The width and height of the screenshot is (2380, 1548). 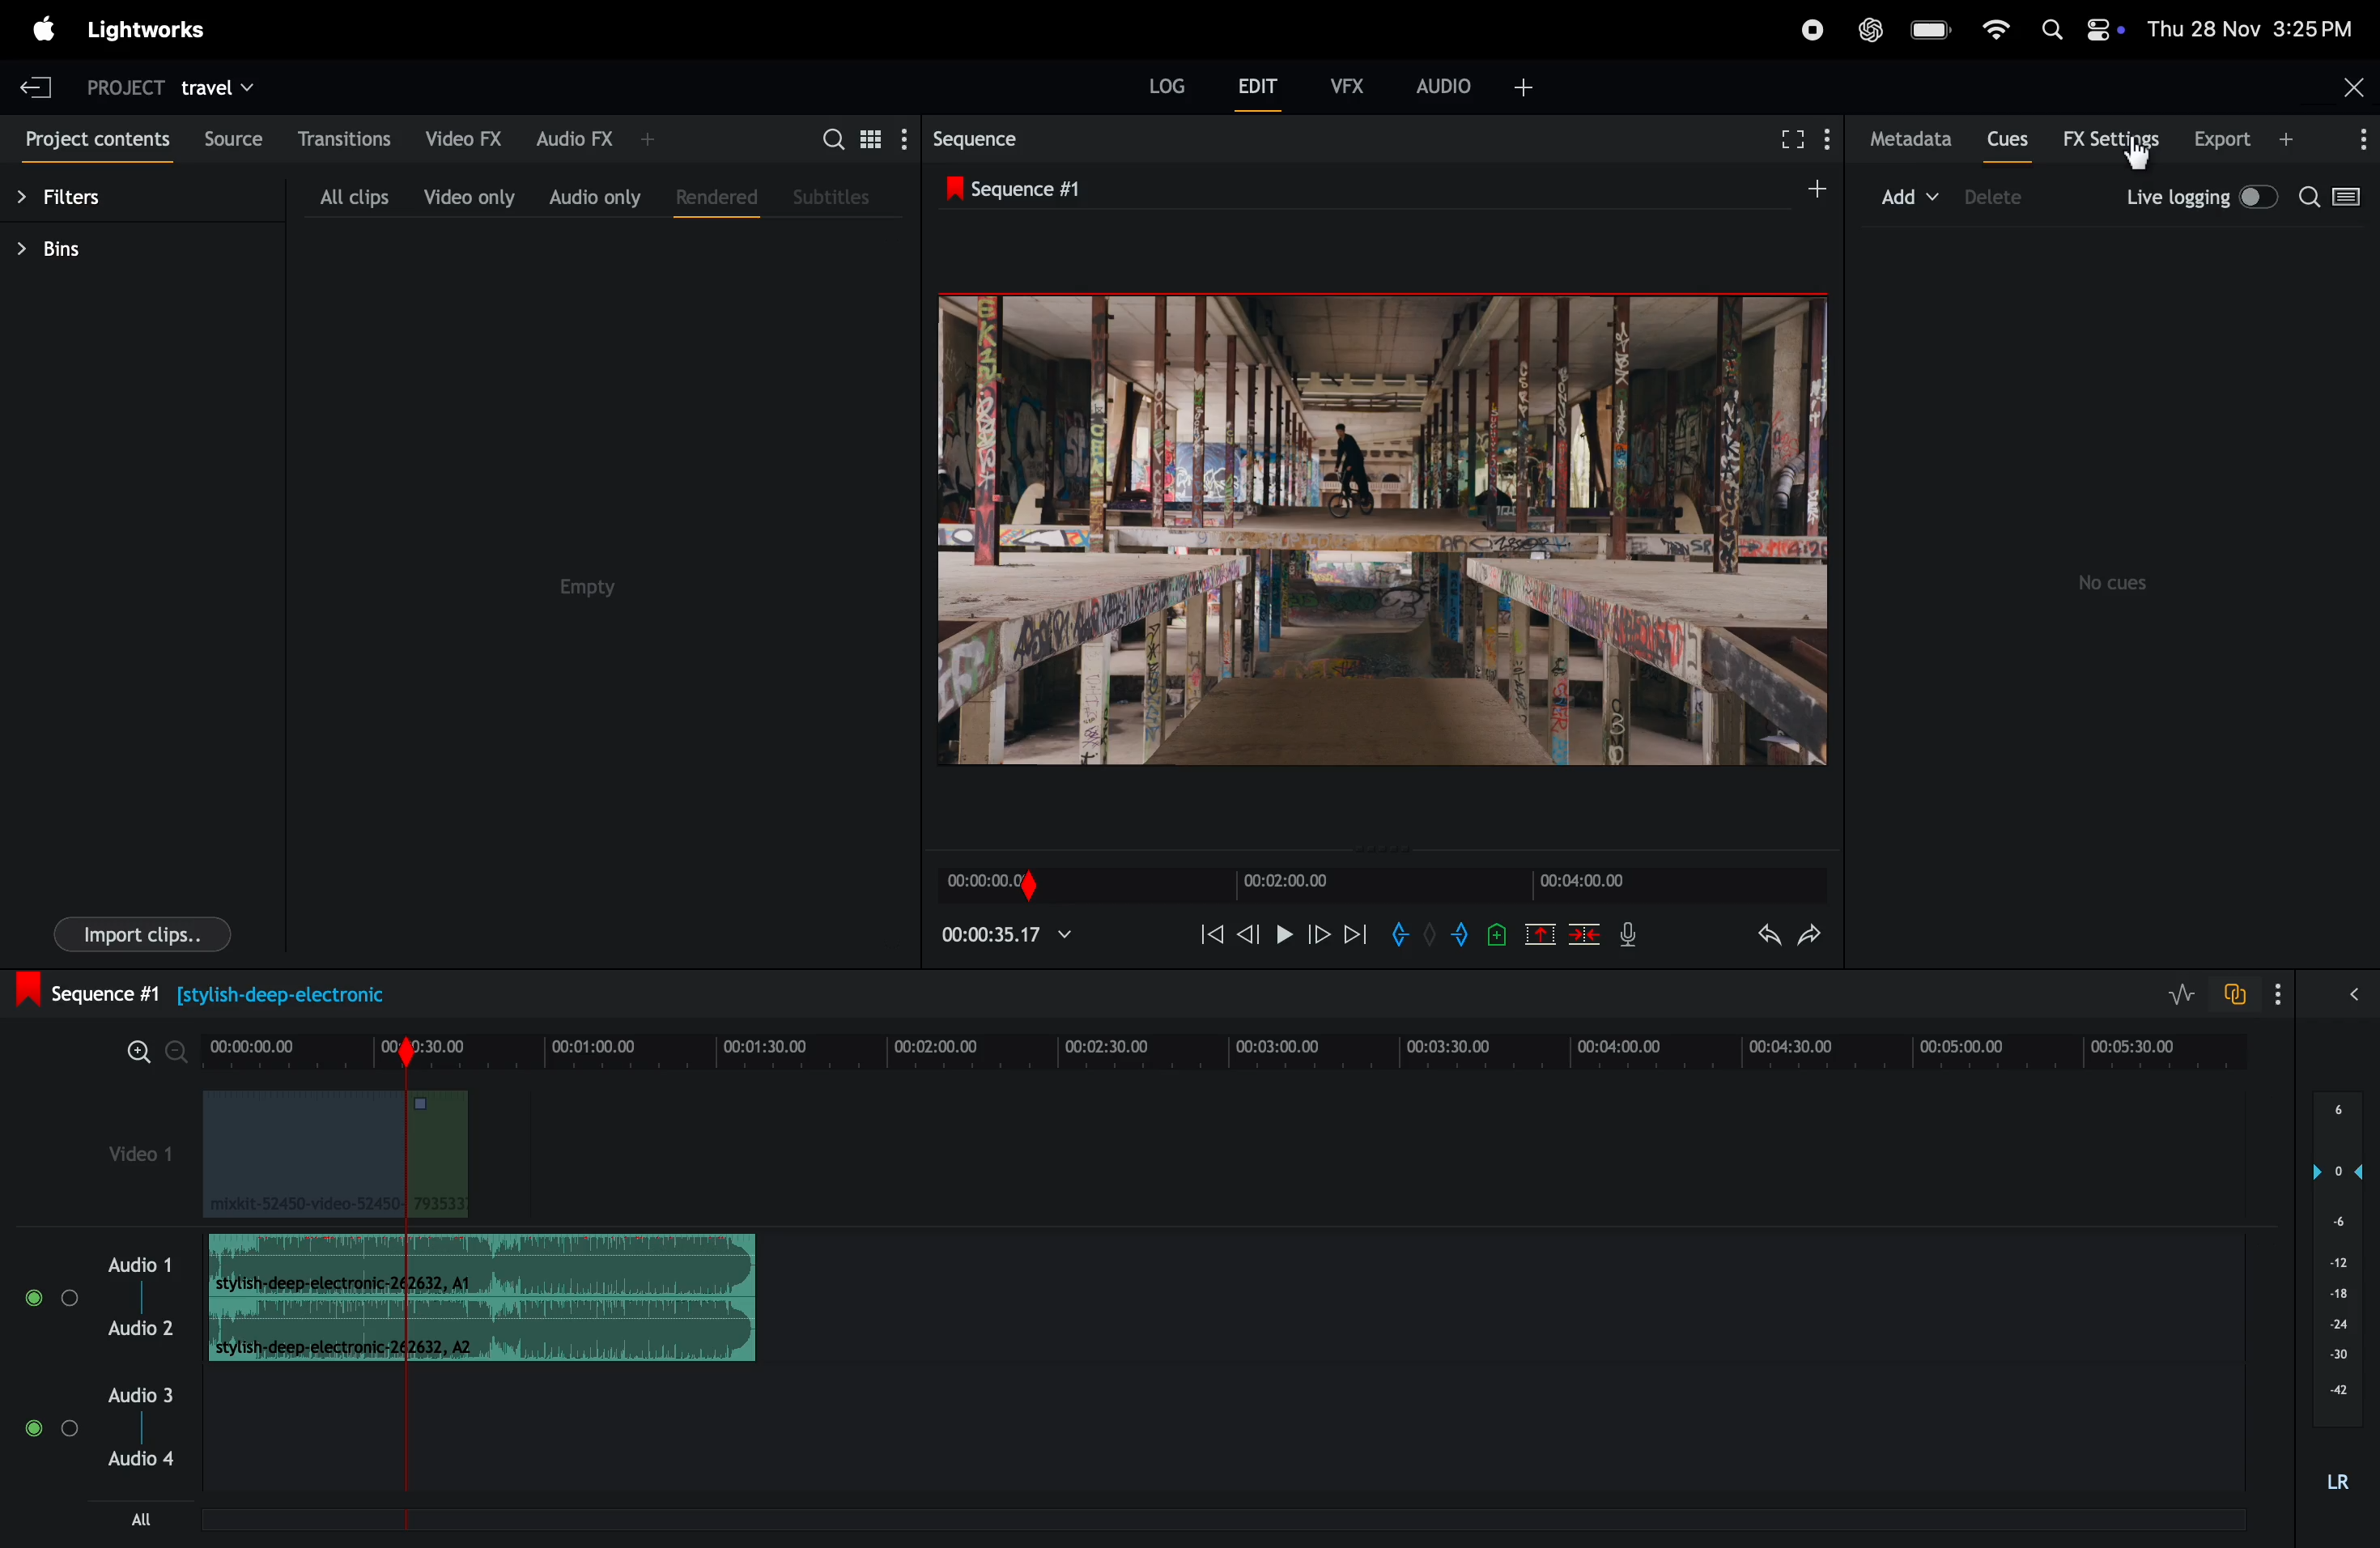 I want to click on Fx settings, so click(x=2111, y=140).